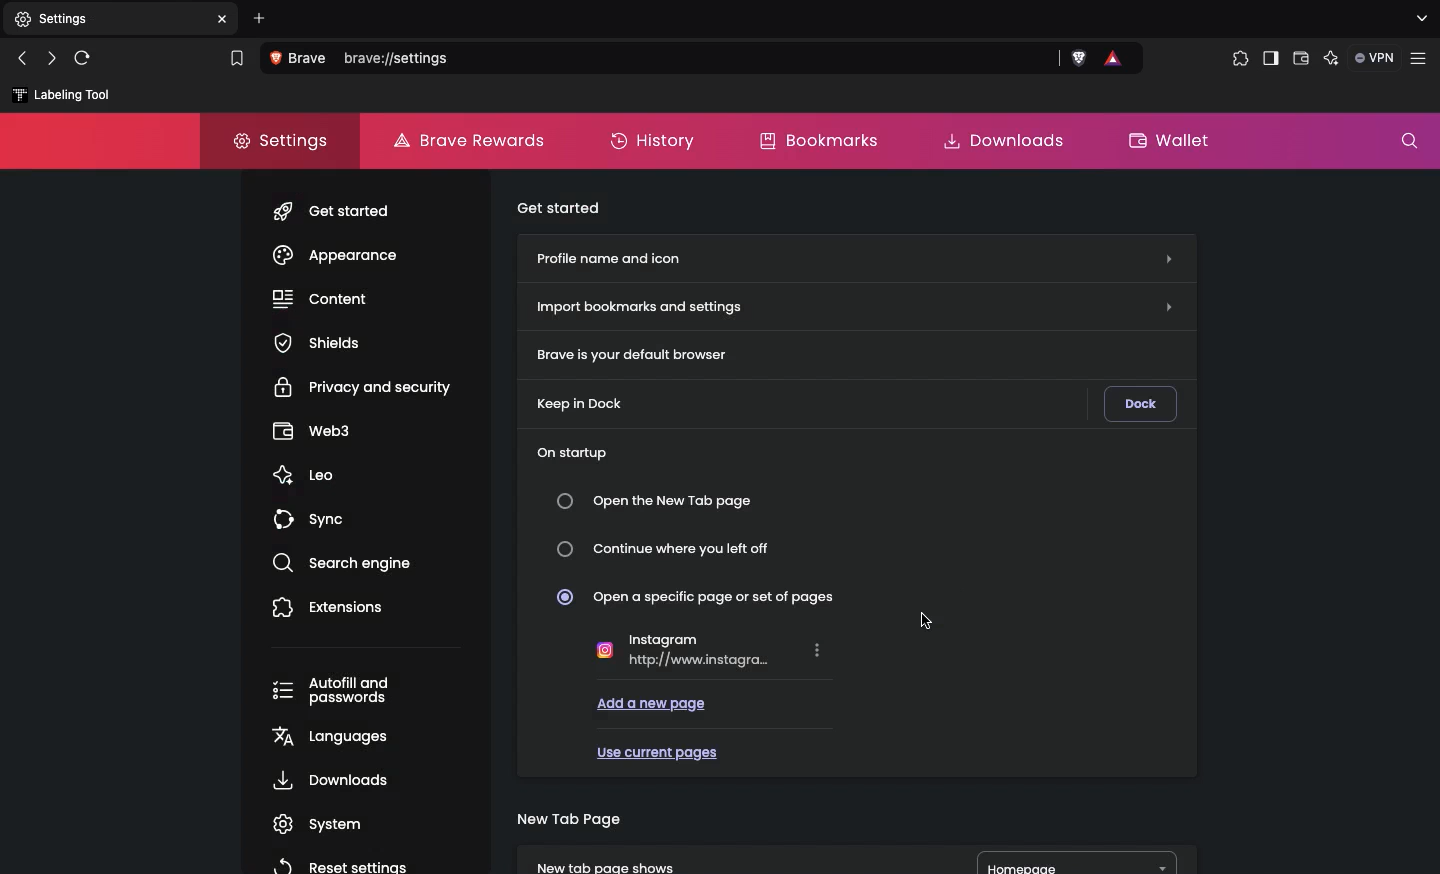 The width and height of the screenshot is (1440, 874). I want to click on brave://settings, so click(701, 60).